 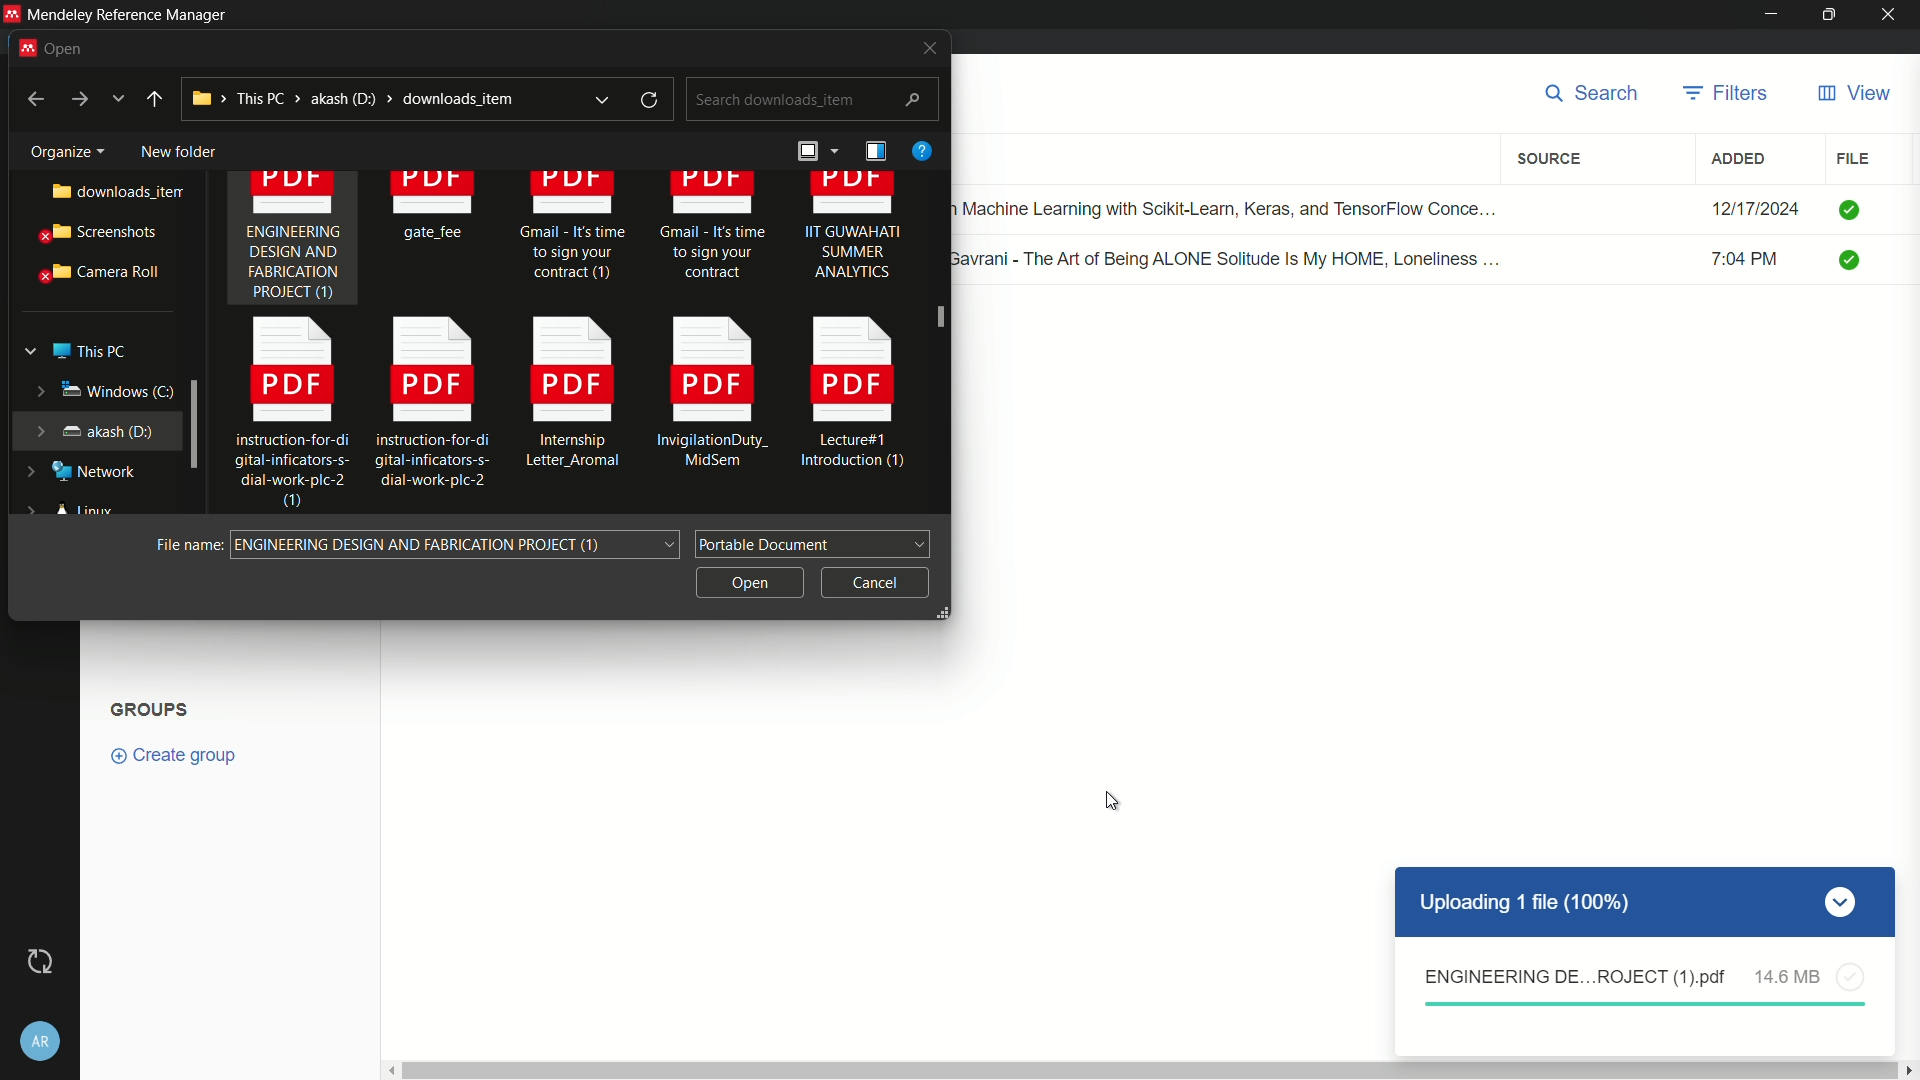 I want to click on windows (c:), so click(x=90, y=390).